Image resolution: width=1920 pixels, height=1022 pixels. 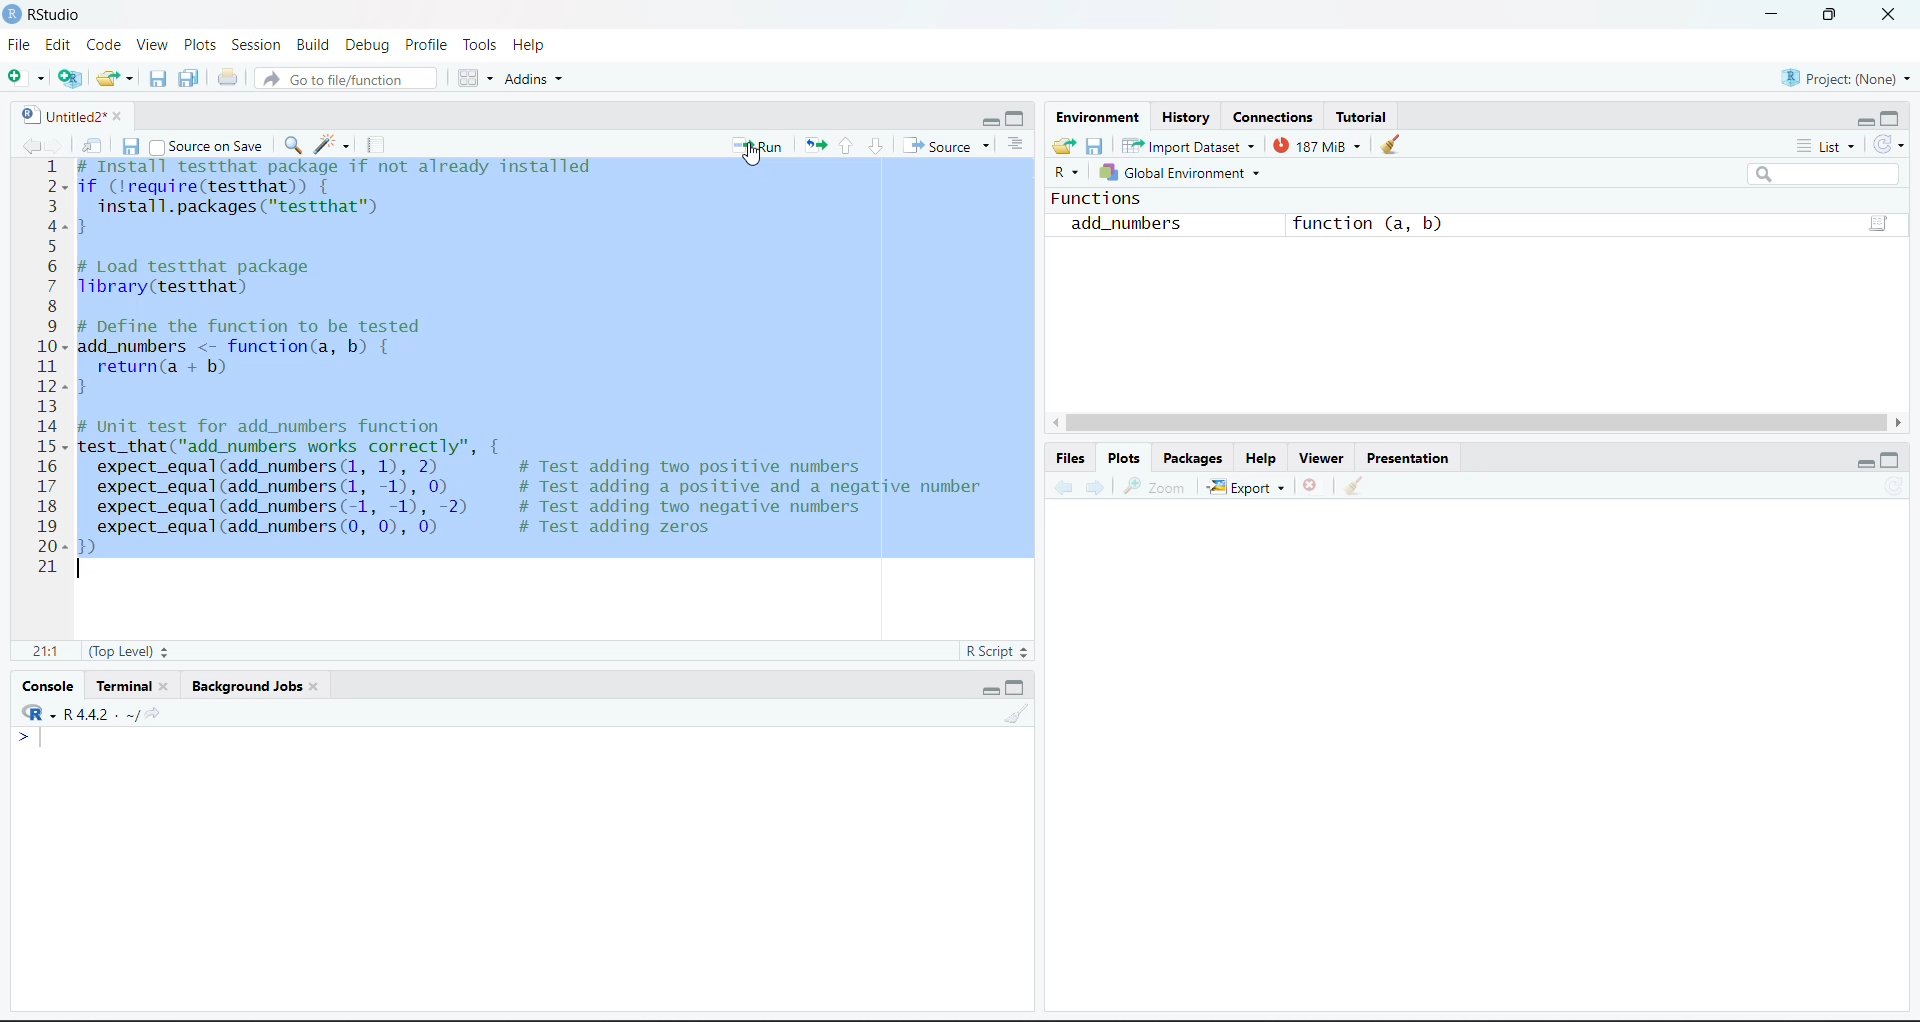 What do you see at coordinates (1266, 458) in the screenshot?
I see `Help` at bounding box center [1266, 458].